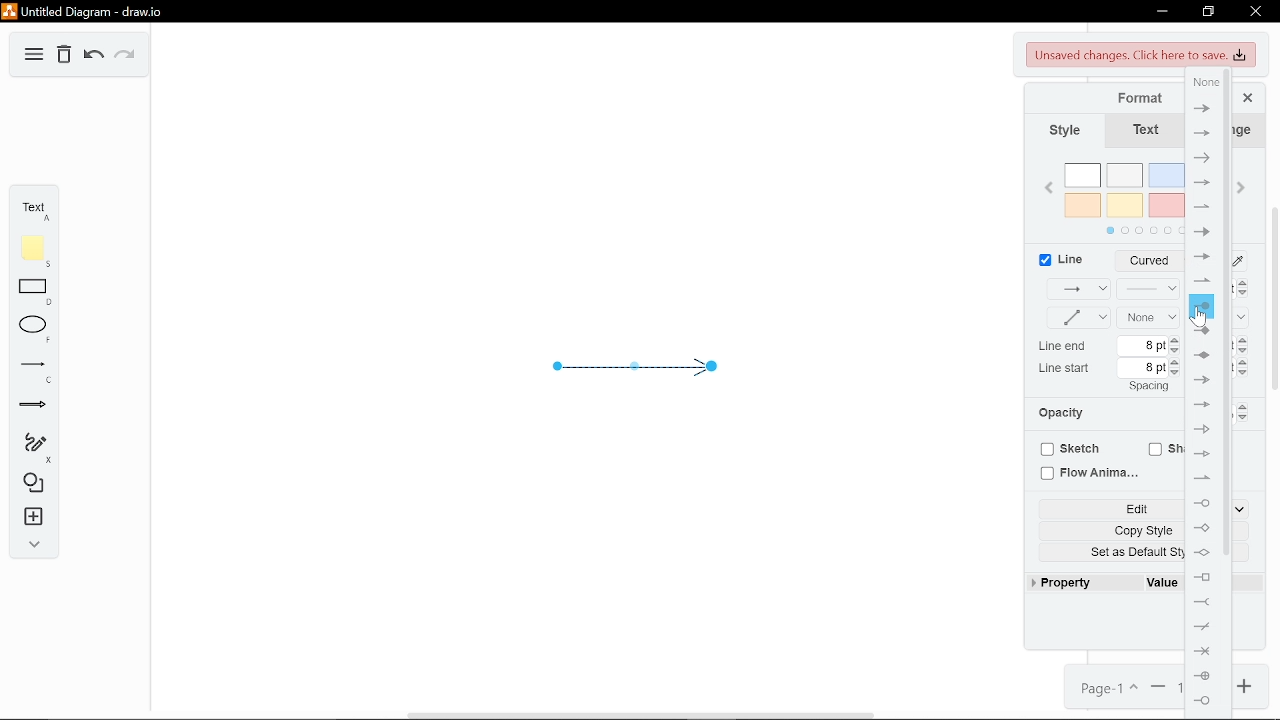  Describe the element at coordinates (1067, 367) in the screenshot. I see `line start` at that location.